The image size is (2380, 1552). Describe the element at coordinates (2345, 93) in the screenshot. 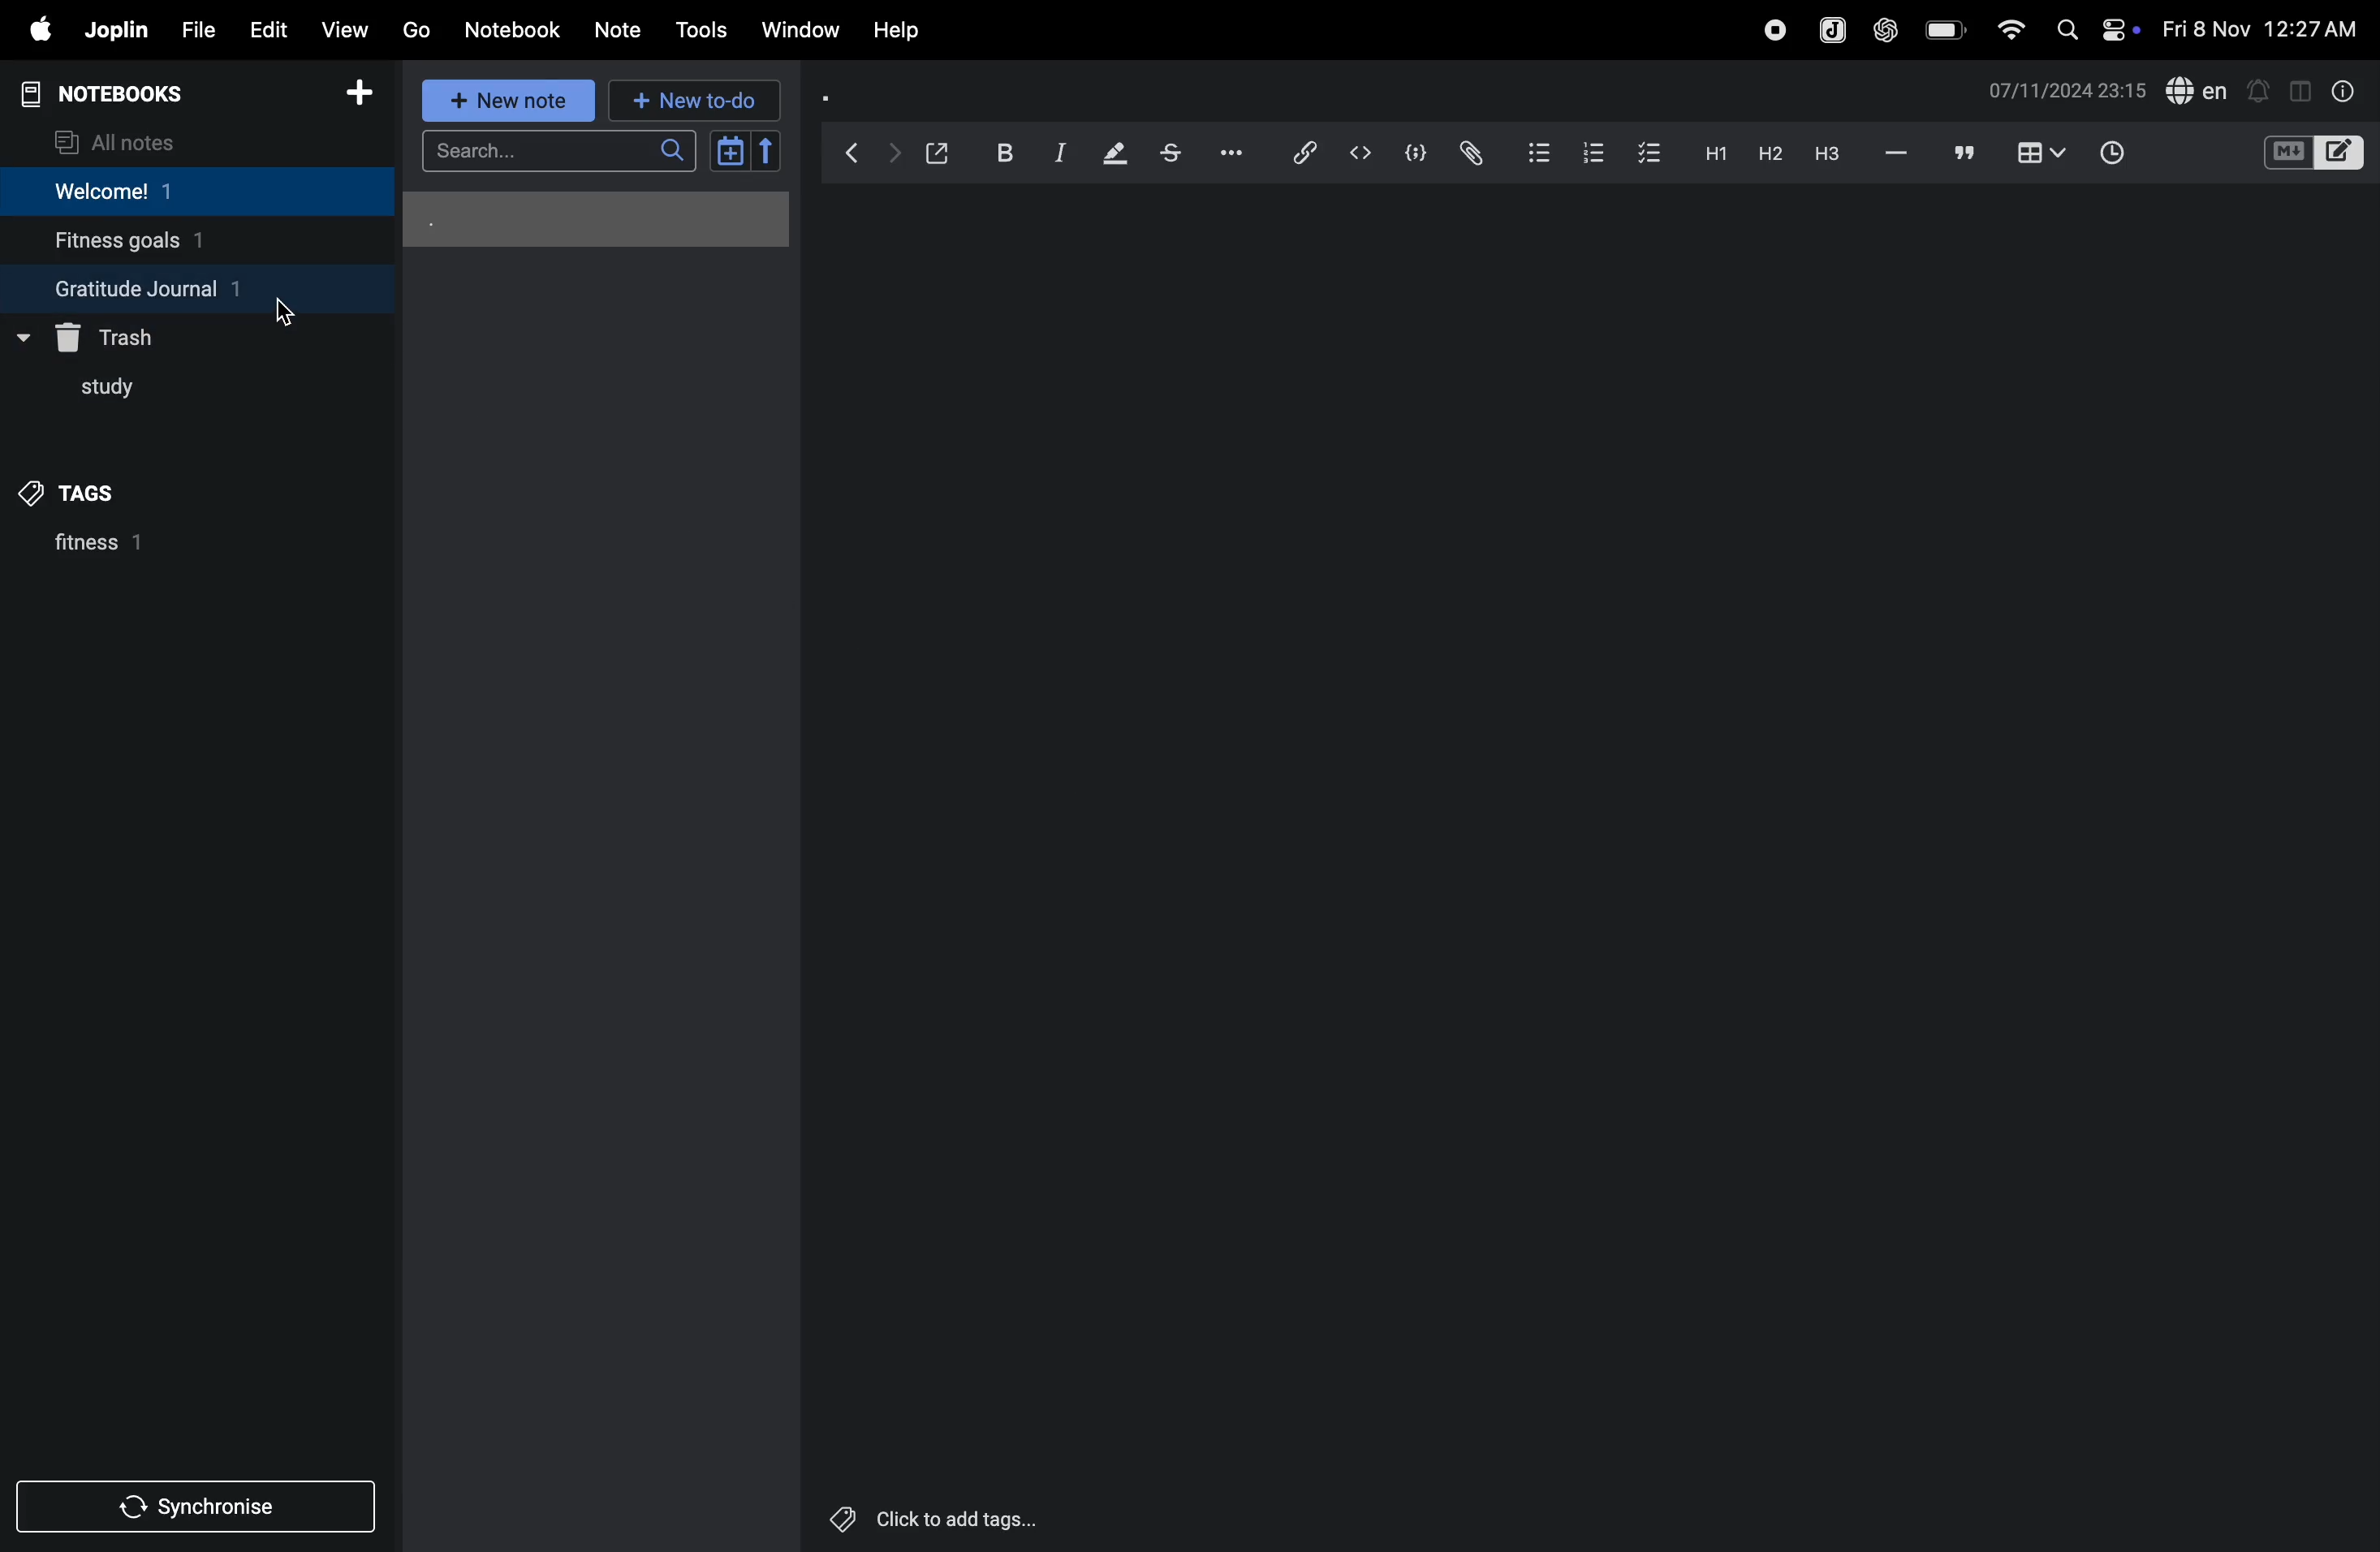

I see `info` at that location.